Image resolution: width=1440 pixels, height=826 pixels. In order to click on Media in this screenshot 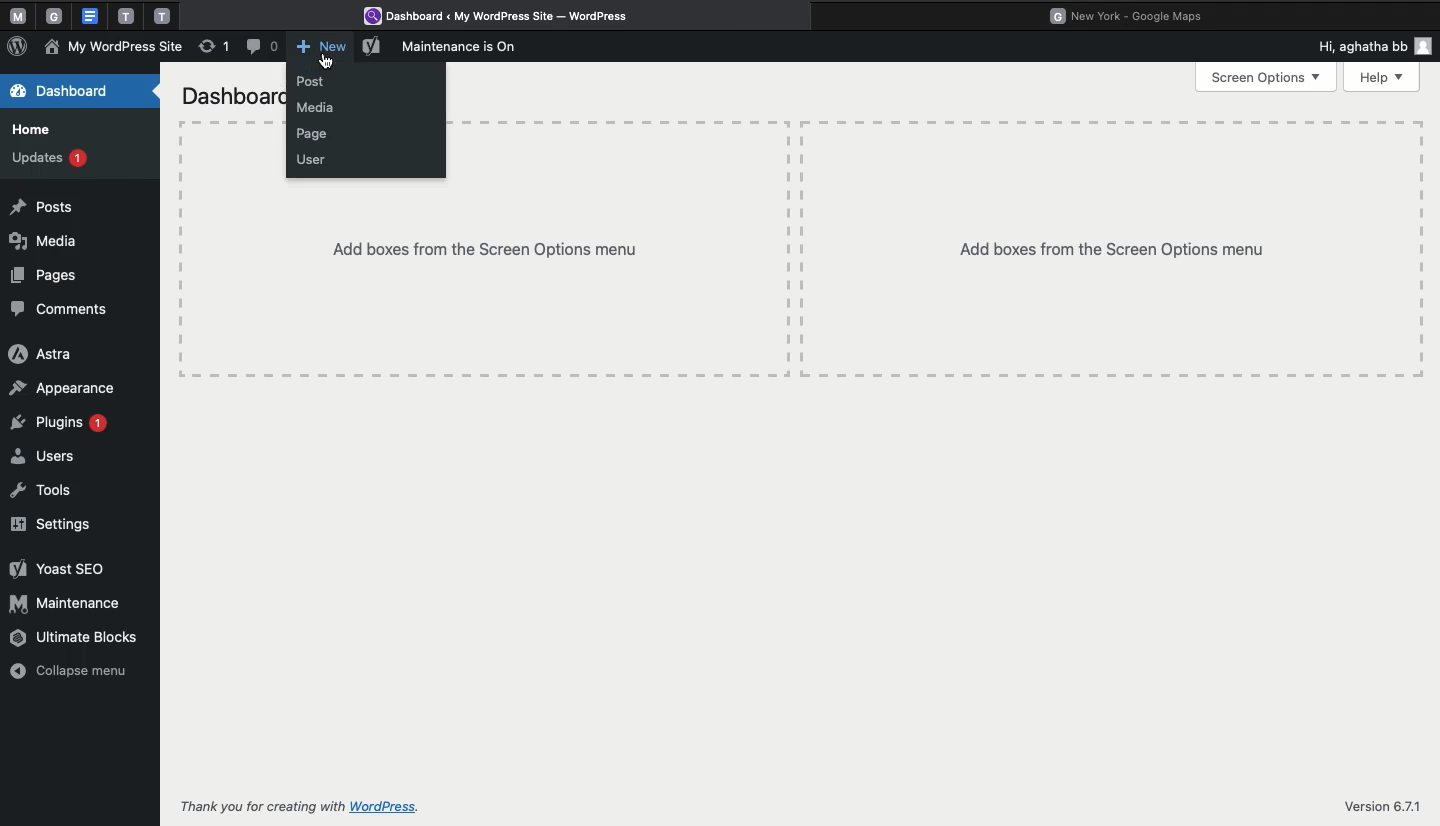, I will do `click(318, 108)`.